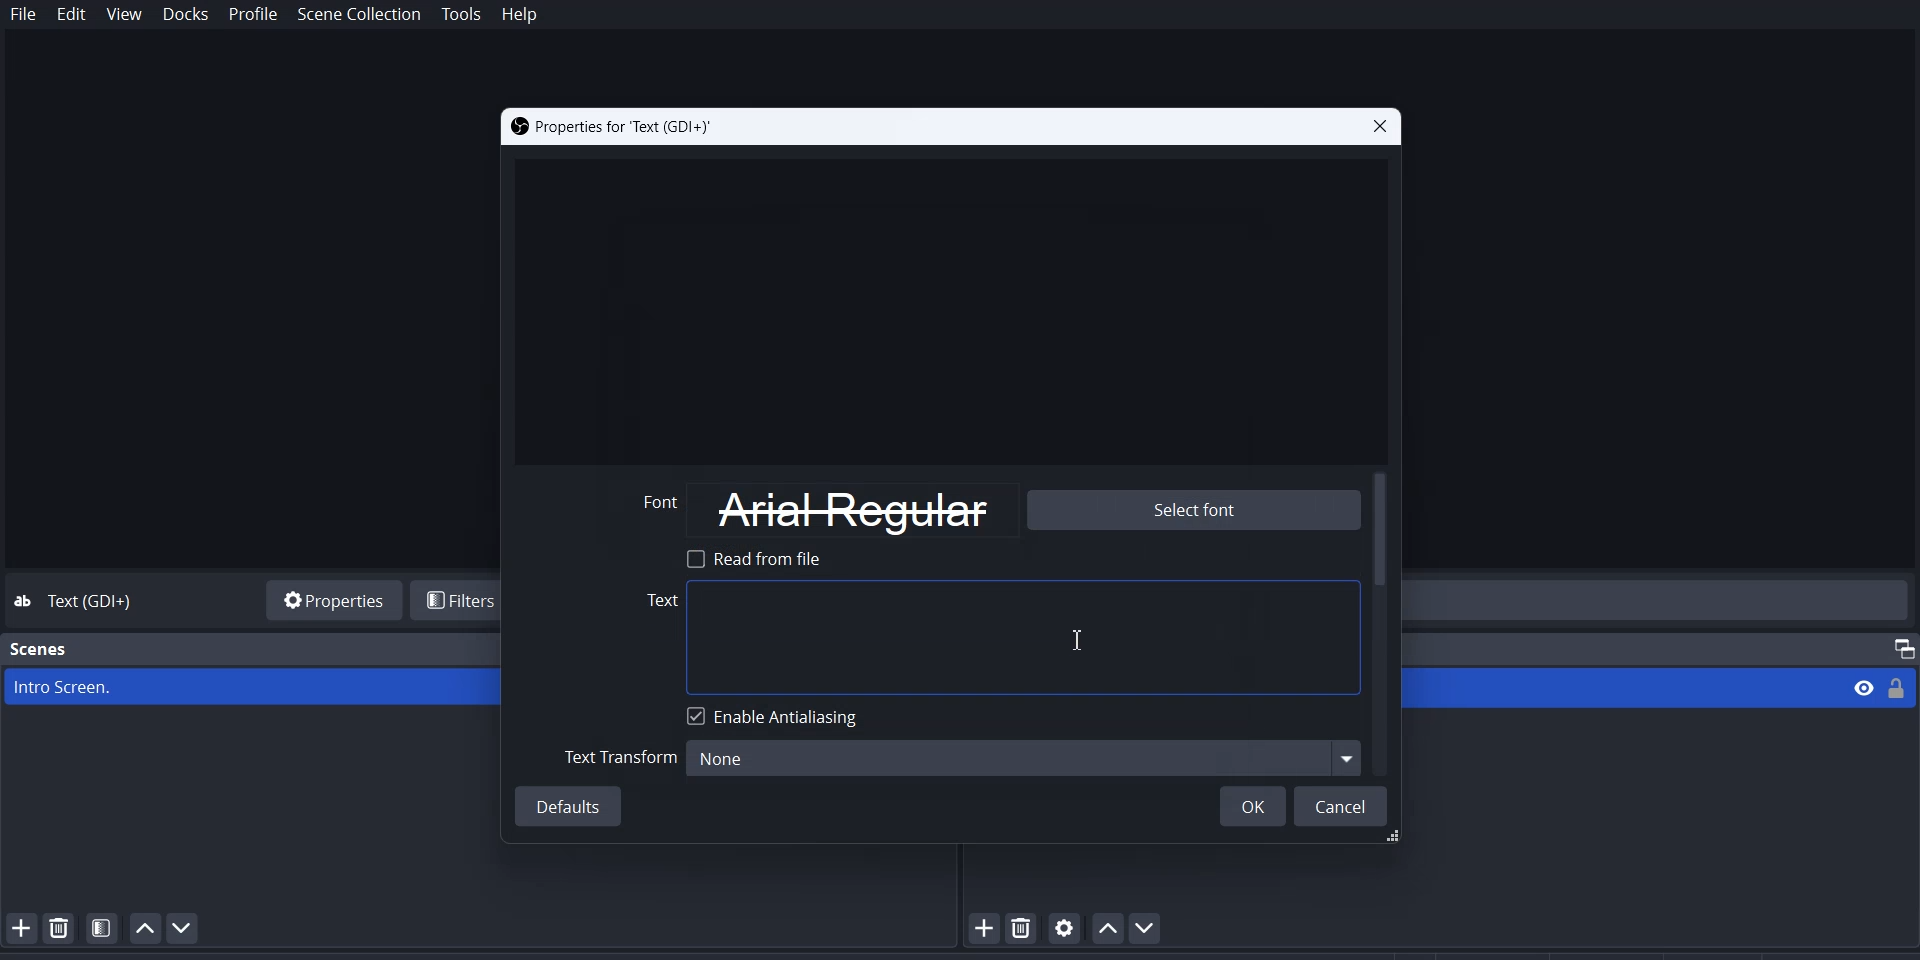 This screenshot has height=960, width=1920. I want to click on Properties, so click(330, 598).